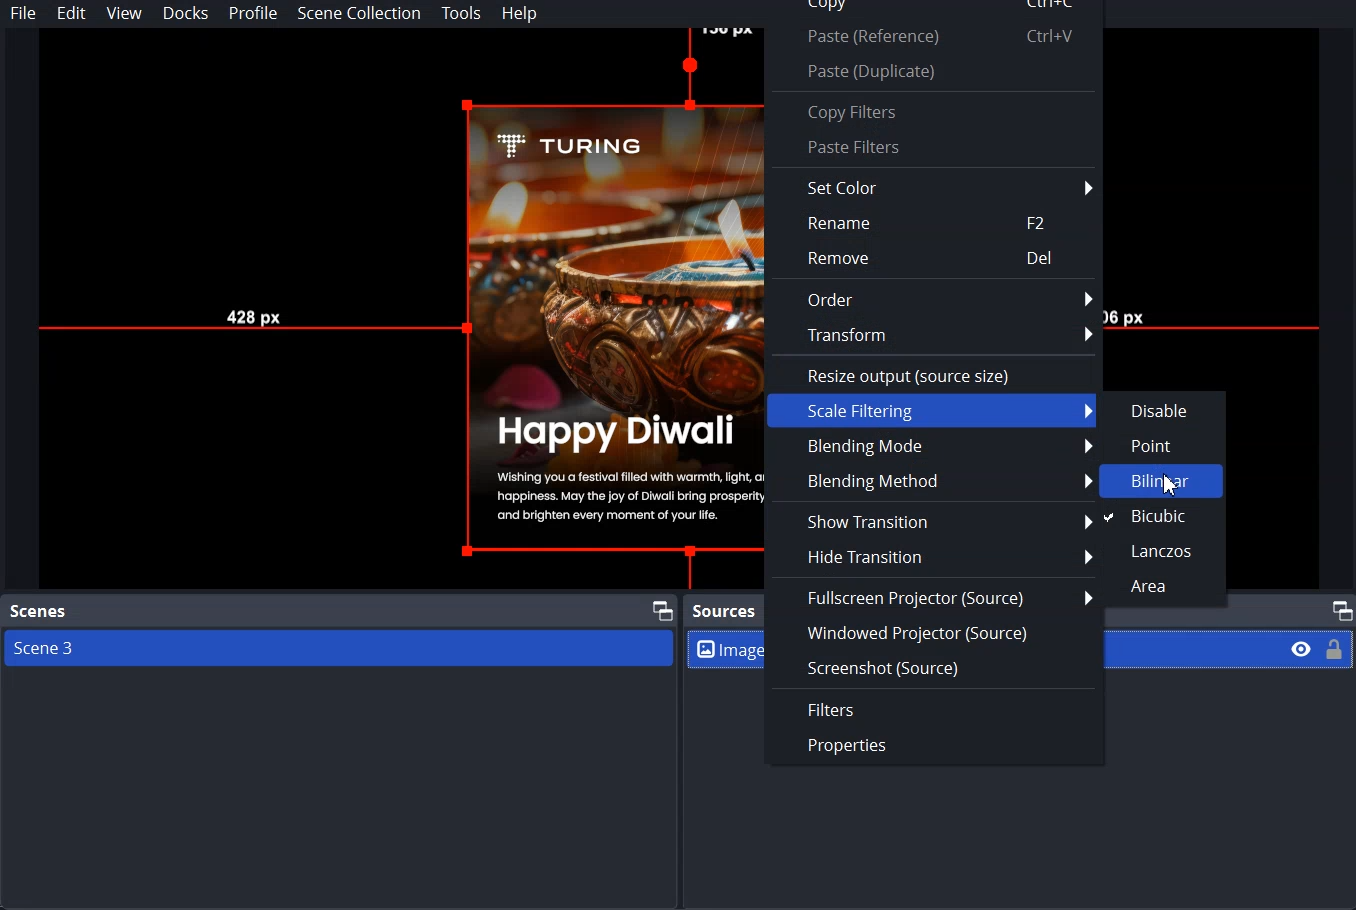 The width and height of the screenshot is (1356, 910). Describe the element at coordinates (1162, 481) in the screenshot. I see `bilinkar` at that location.